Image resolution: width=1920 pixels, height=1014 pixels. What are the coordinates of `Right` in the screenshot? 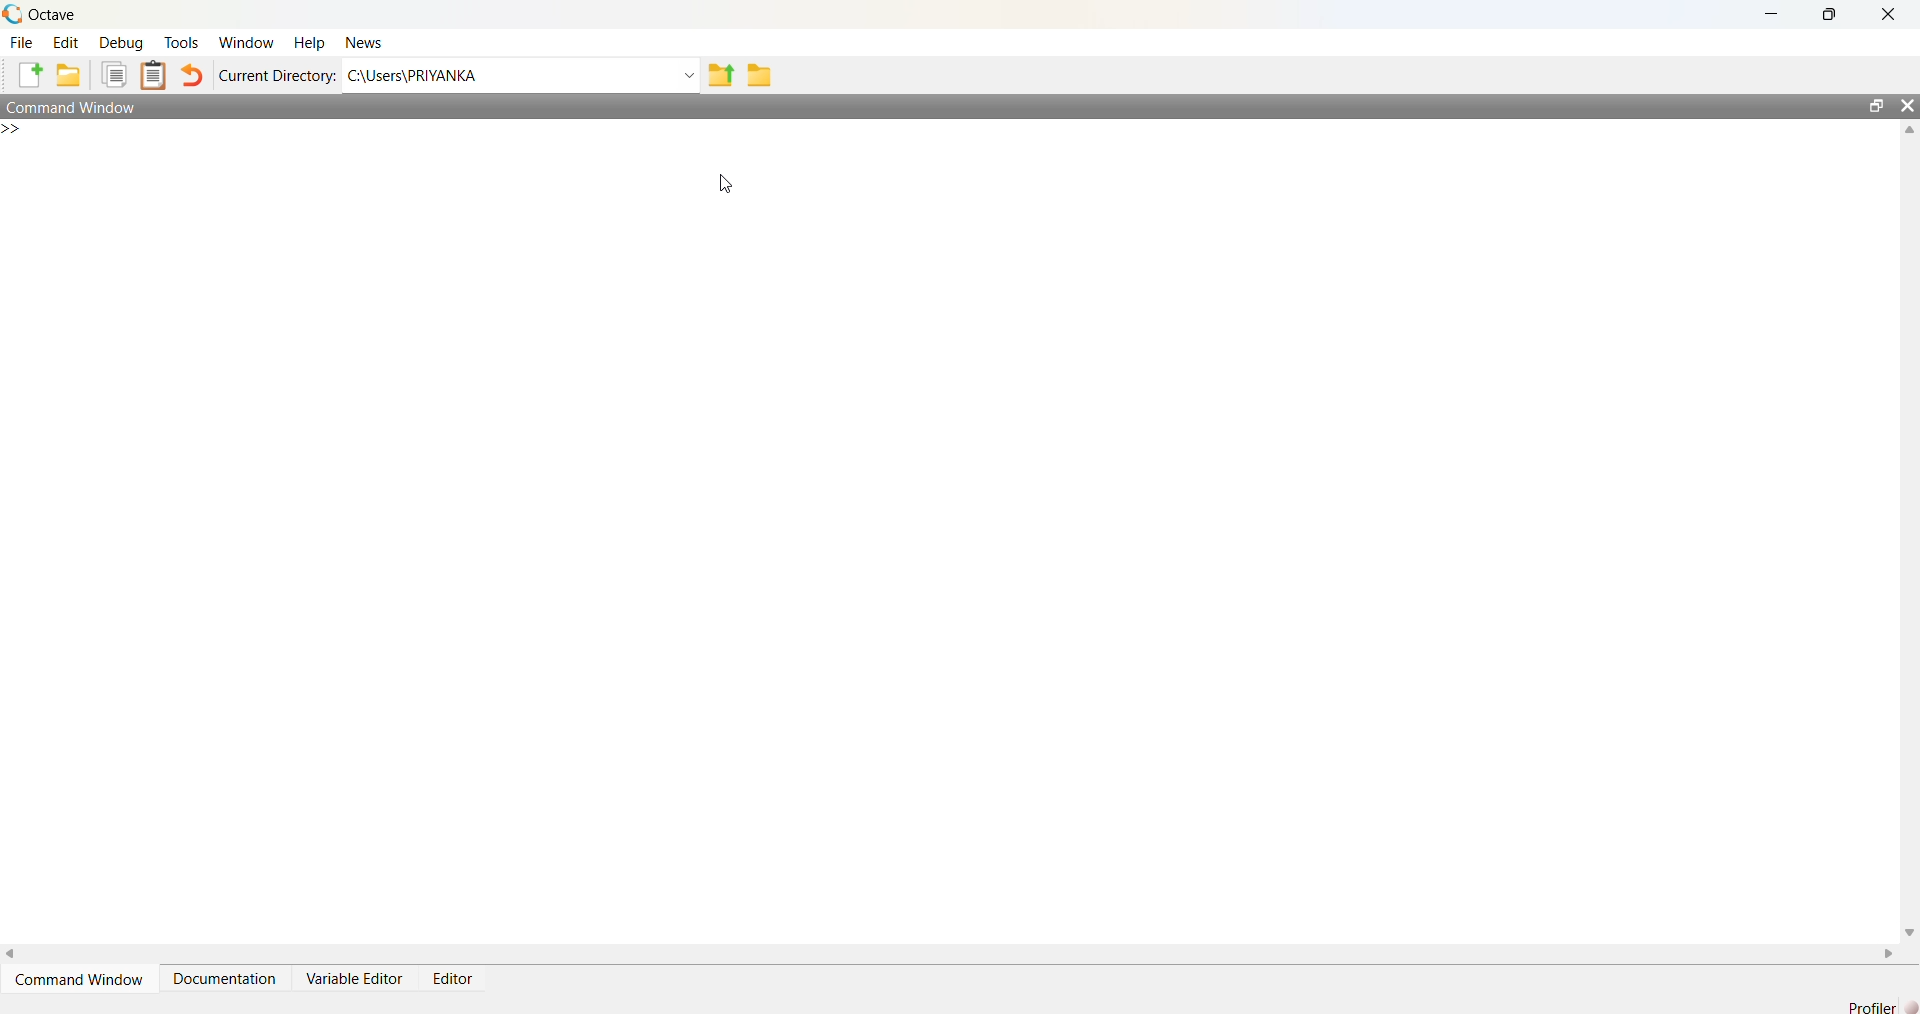 It's located at (1885, 953).